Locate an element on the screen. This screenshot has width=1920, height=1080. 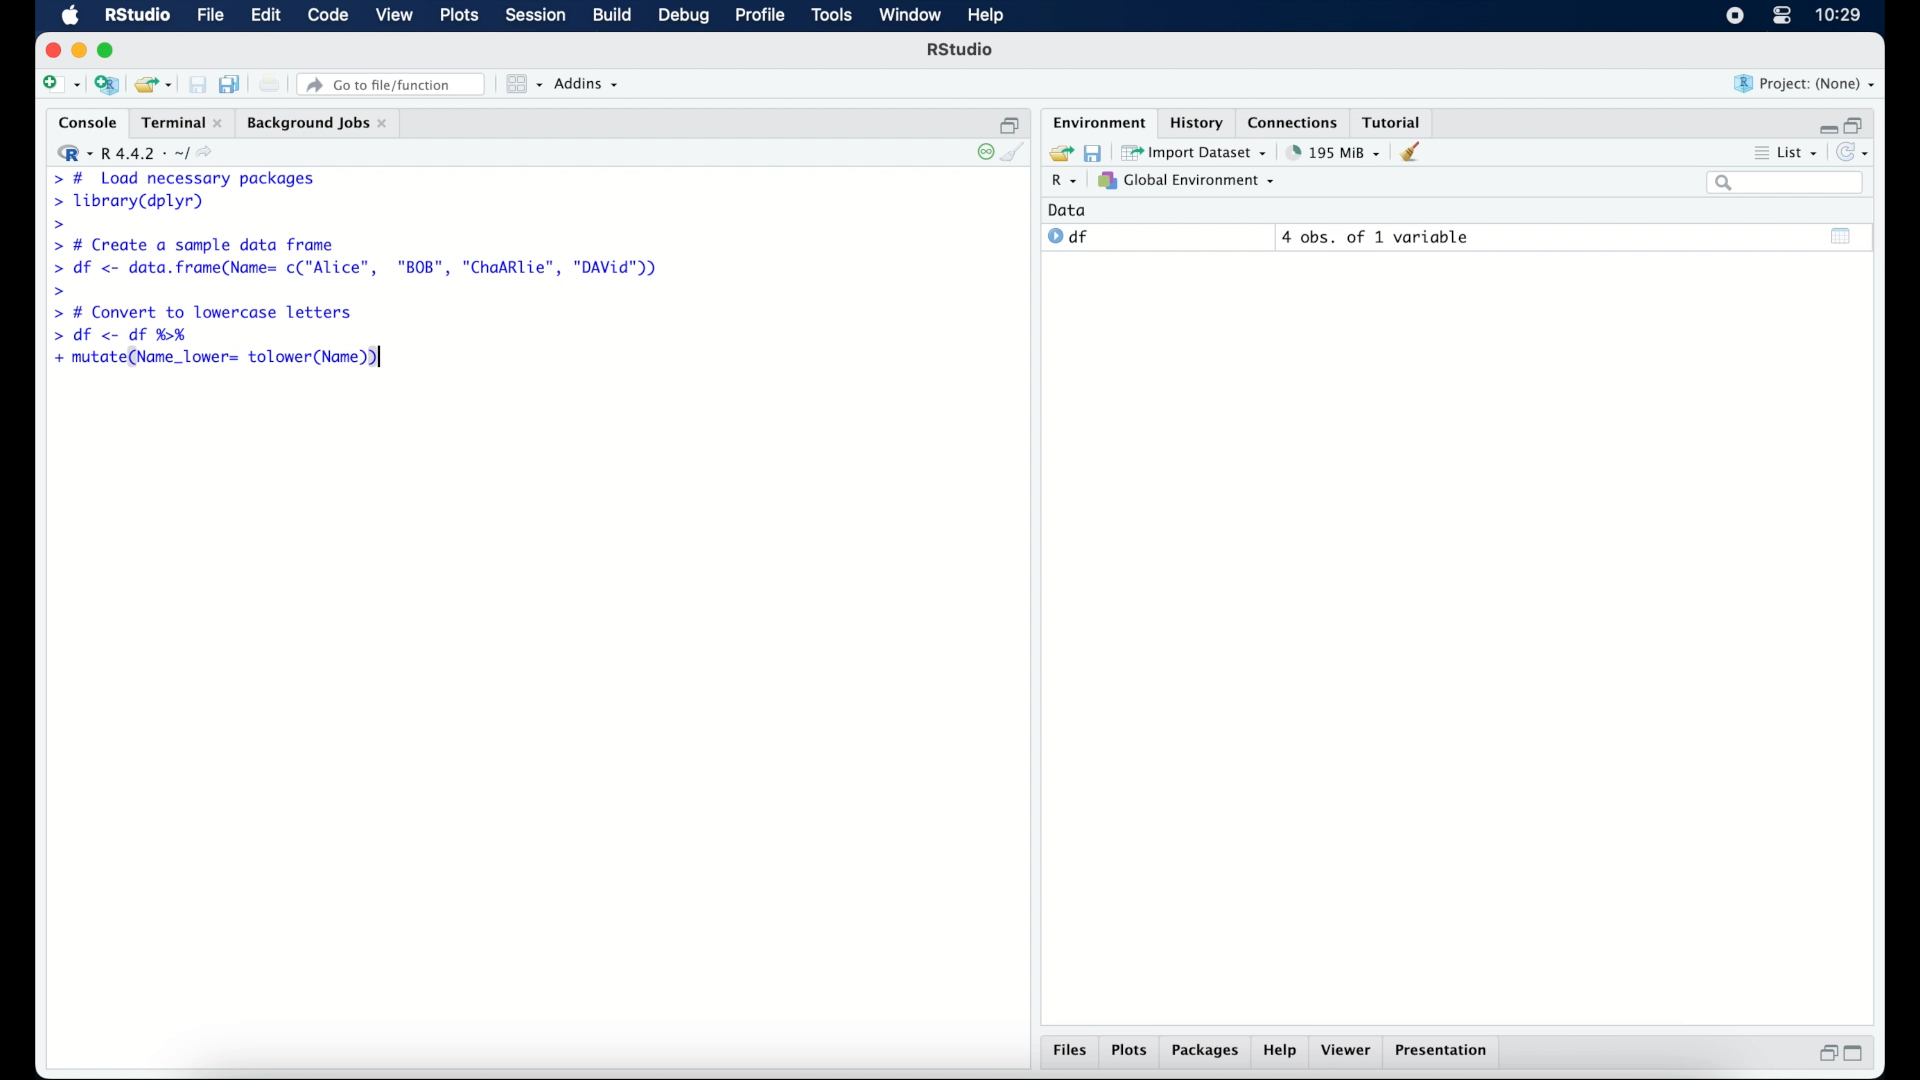
help is located at coordinates (1280, 1053).